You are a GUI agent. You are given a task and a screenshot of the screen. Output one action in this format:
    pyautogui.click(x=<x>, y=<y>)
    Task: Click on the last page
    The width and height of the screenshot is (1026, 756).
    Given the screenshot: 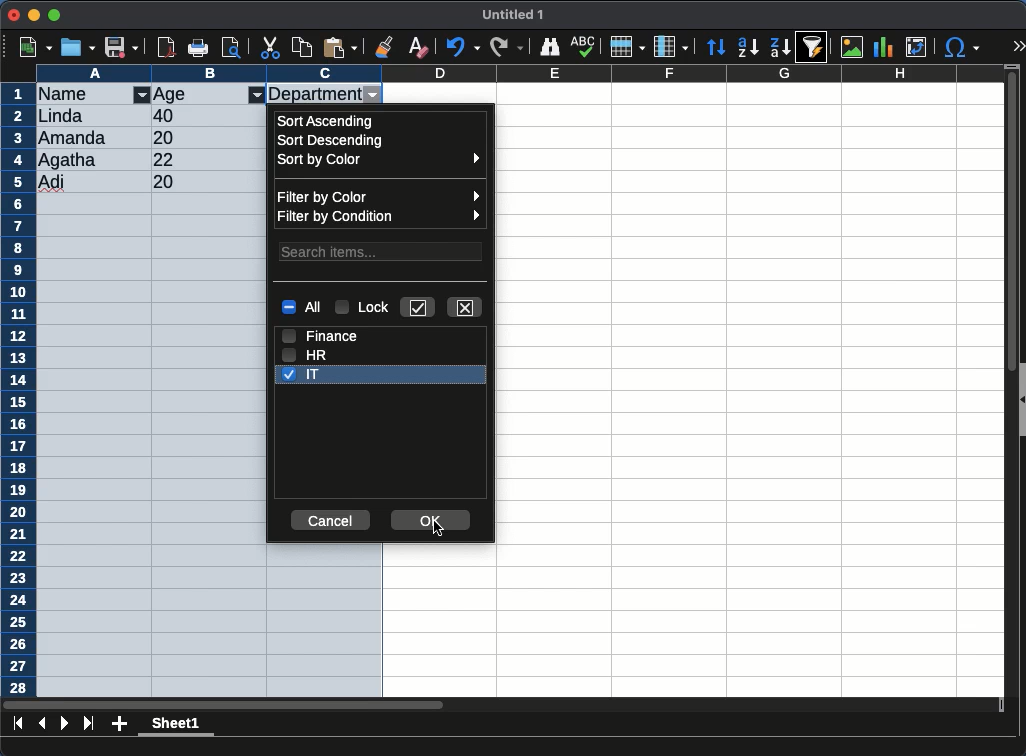 What is the action you would take?
    pyautogui.click(x=88, y=725)
    